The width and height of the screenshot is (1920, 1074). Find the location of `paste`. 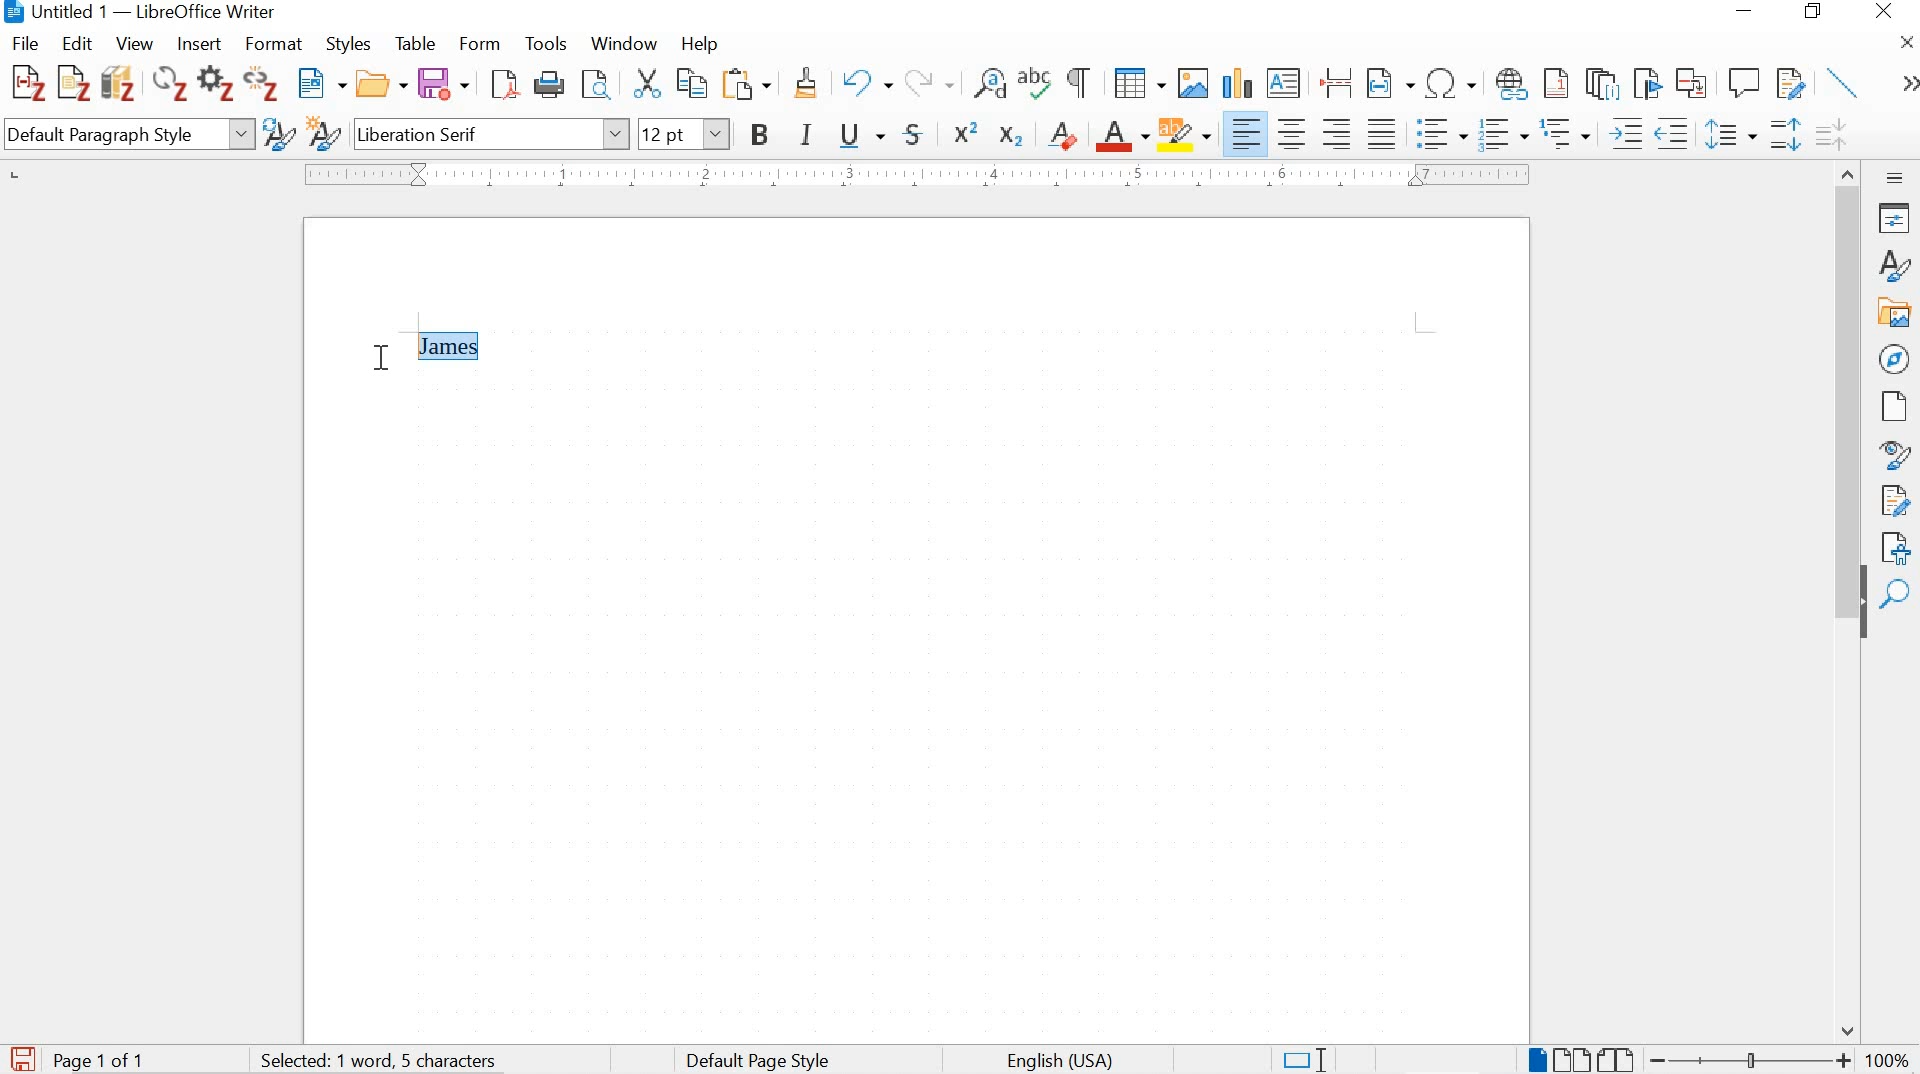

paste is located at coordinates (752, 84).